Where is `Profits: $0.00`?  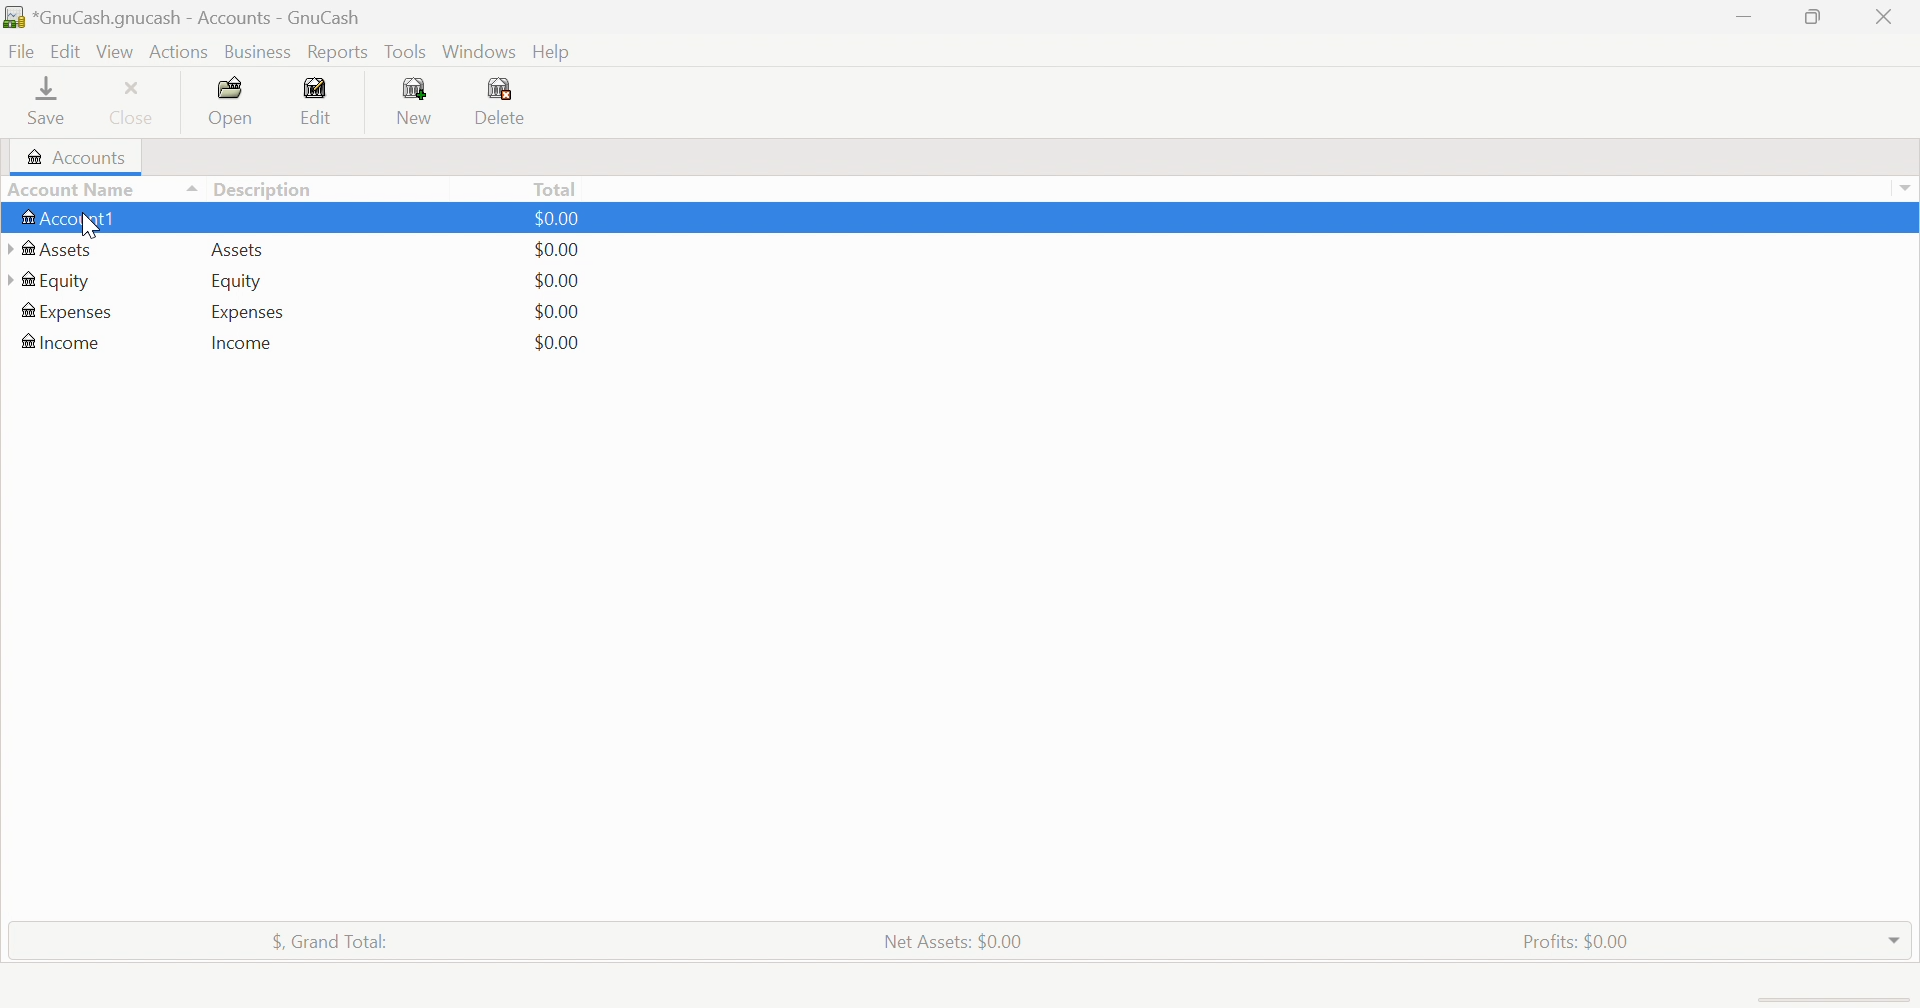
Profits: $0.00 is located at coordinates (1577, 941).